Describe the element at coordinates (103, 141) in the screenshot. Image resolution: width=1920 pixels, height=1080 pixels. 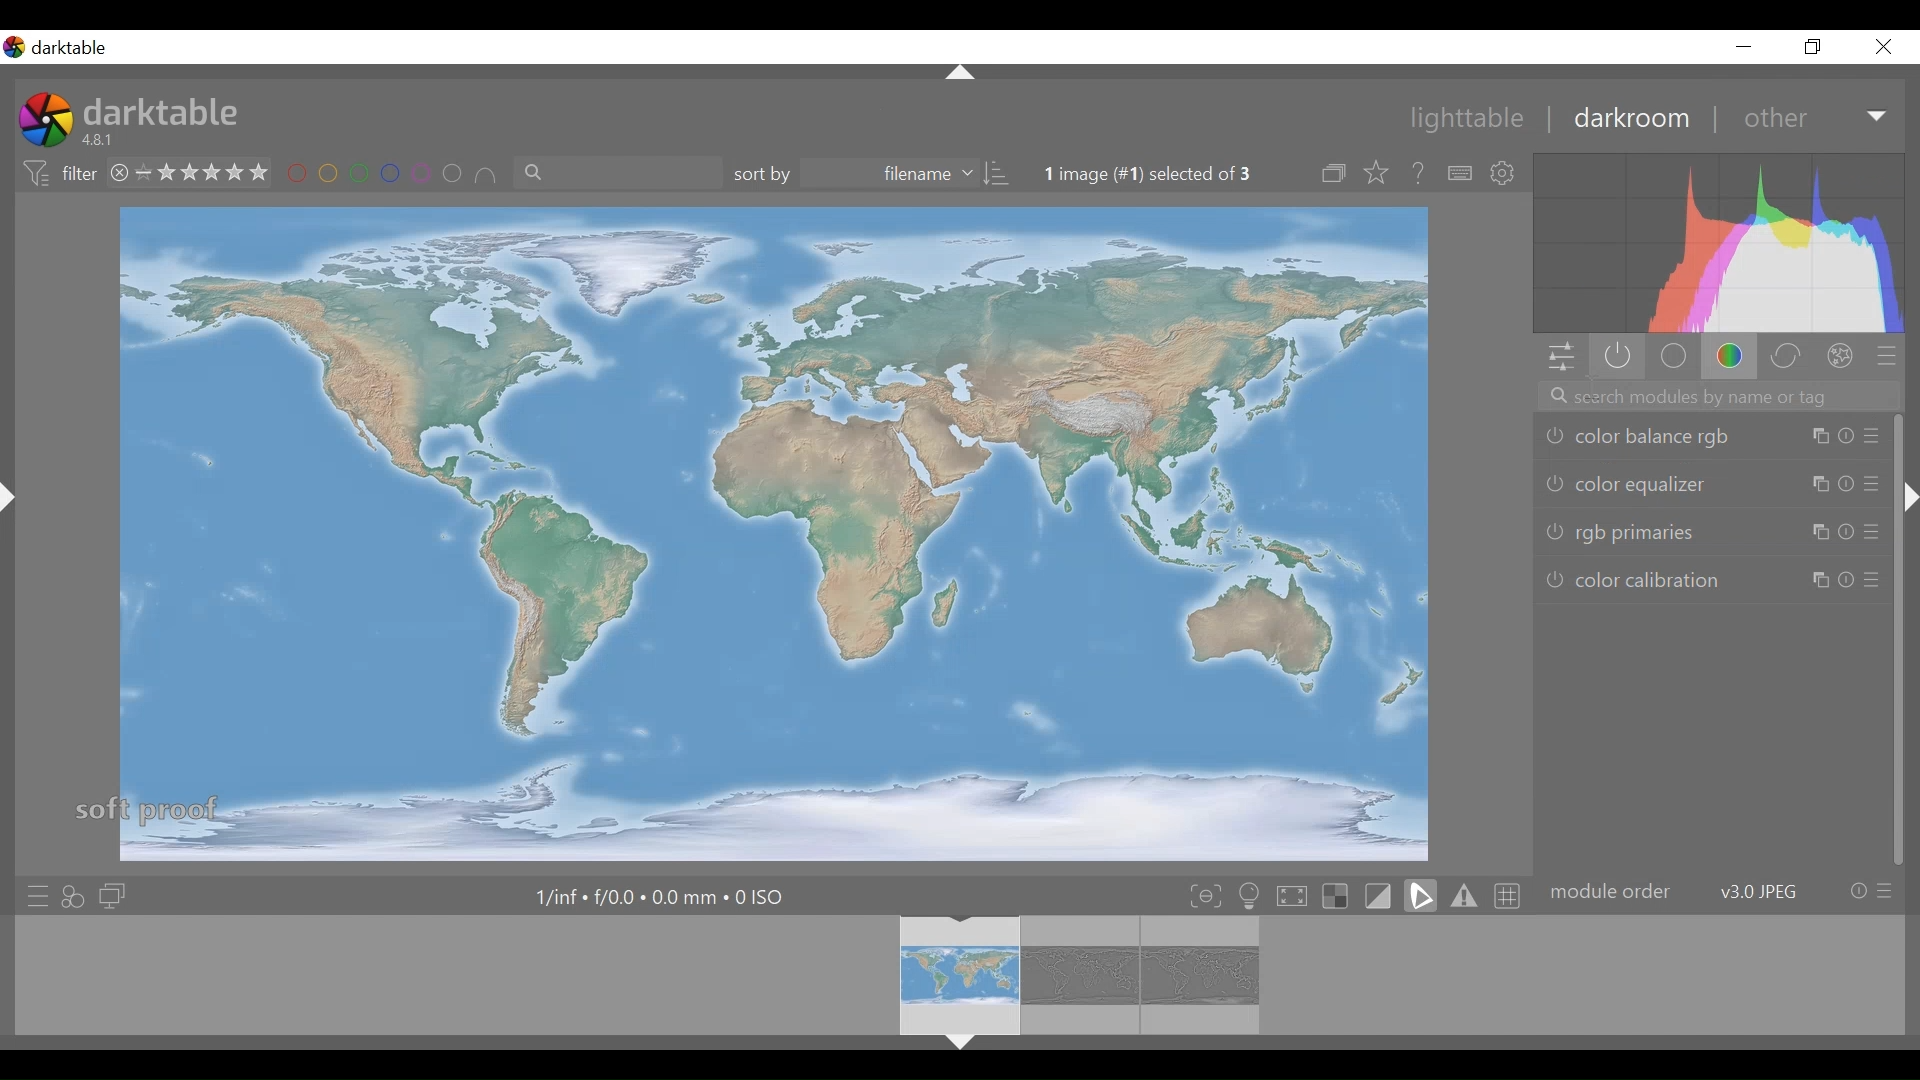
I see `Version` at that location.